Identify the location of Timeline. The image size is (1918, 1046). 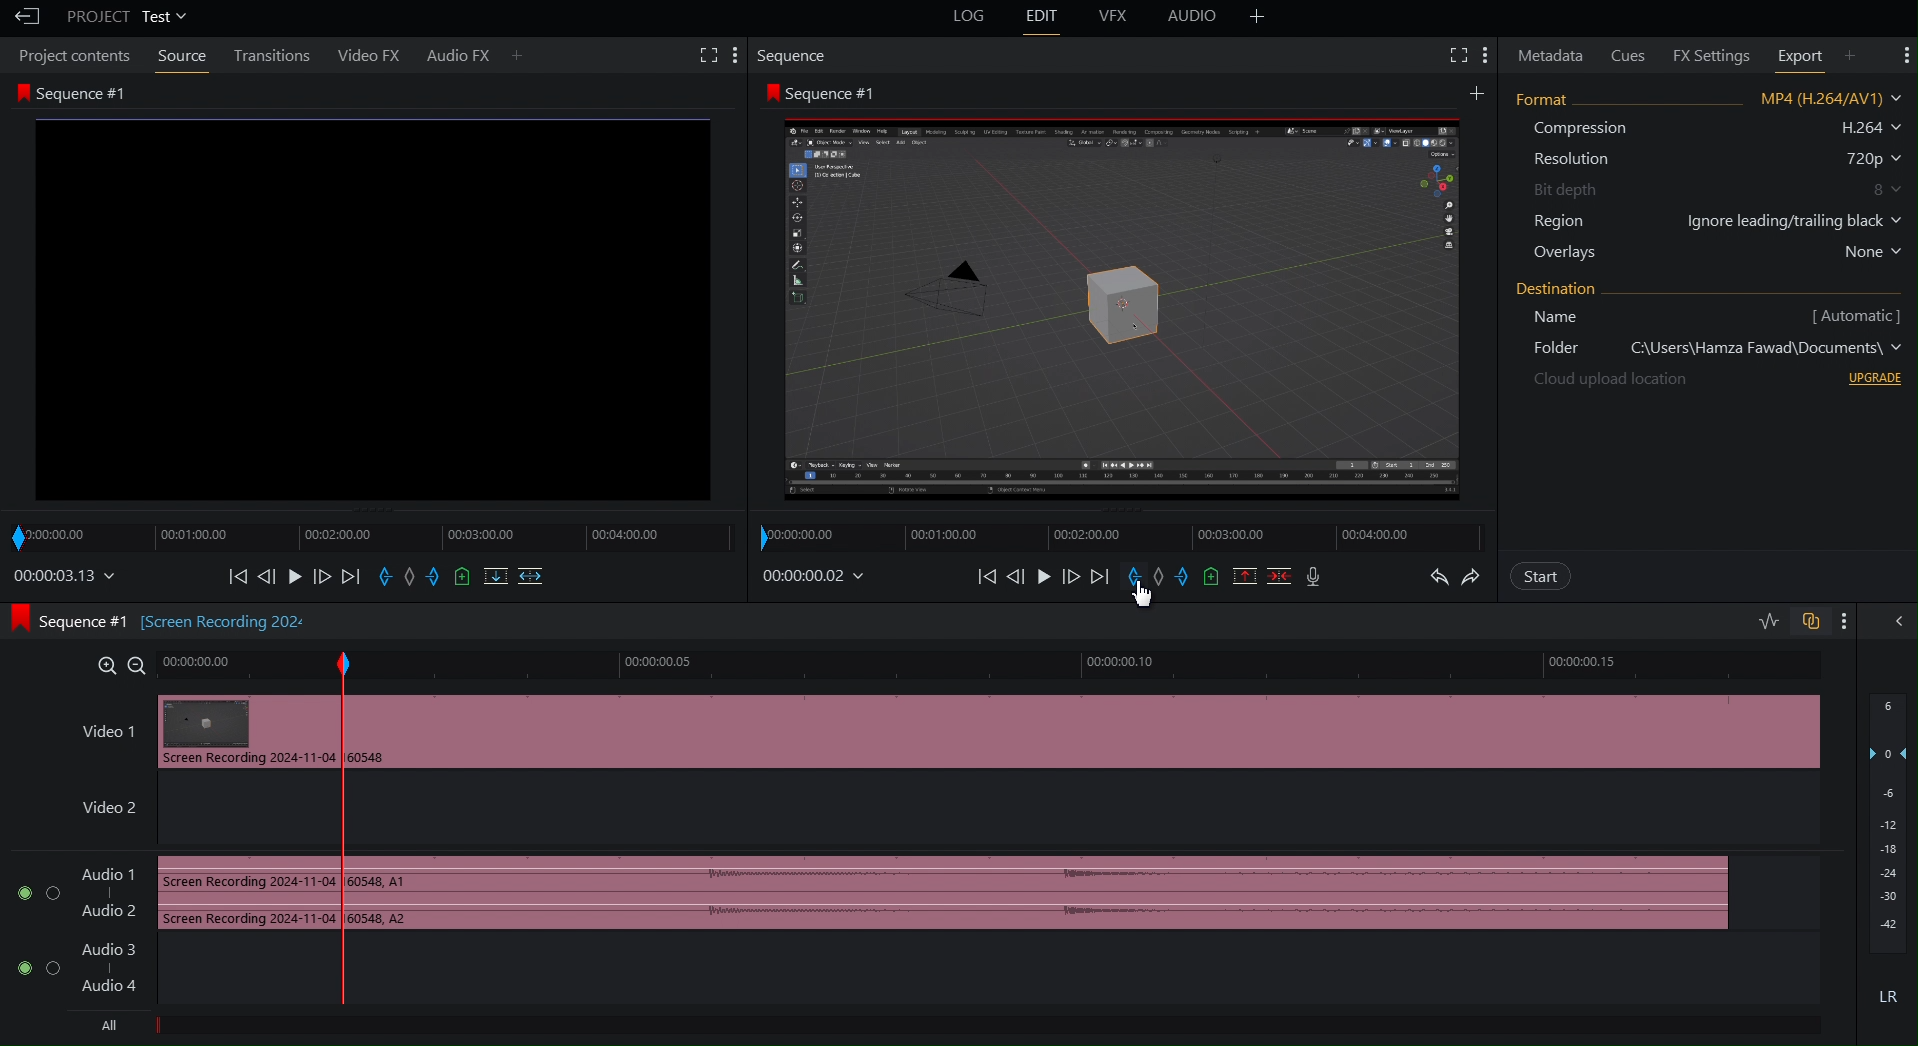
(1082, 664).